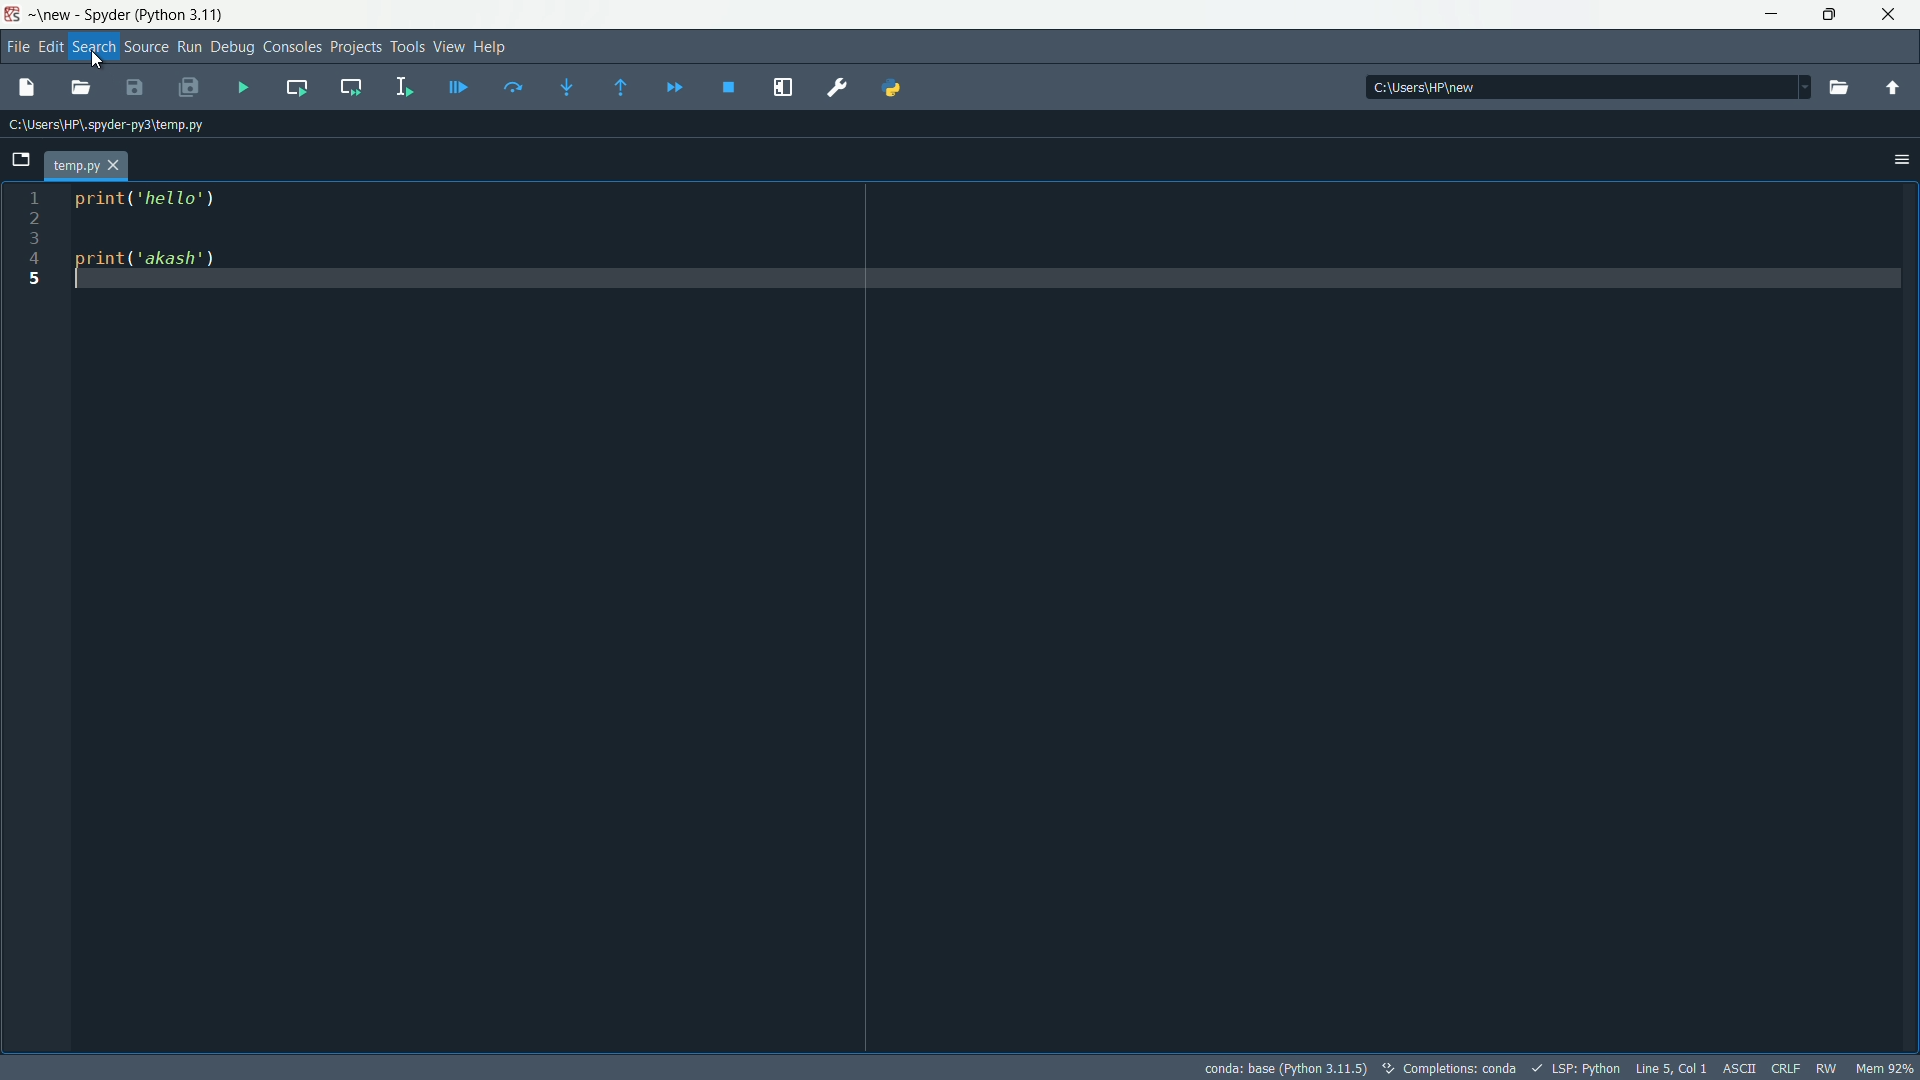 Image resolution: width=1920 pixels, height=1080 pixels. What do you see at coordinates (1668, 1067) in the screenshot?
I see `cursor position` at bounding box center [1668, 1067].